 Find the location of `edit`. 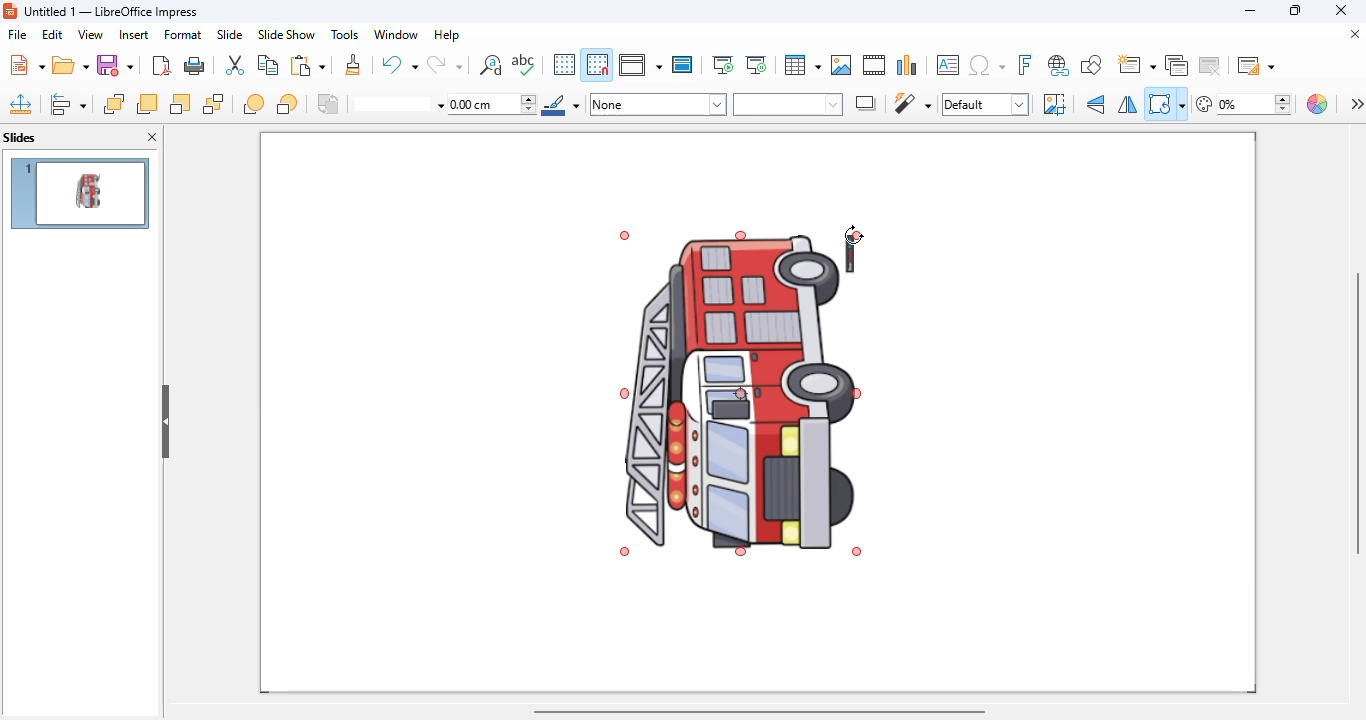

edit is located at coordinates (52, 34).